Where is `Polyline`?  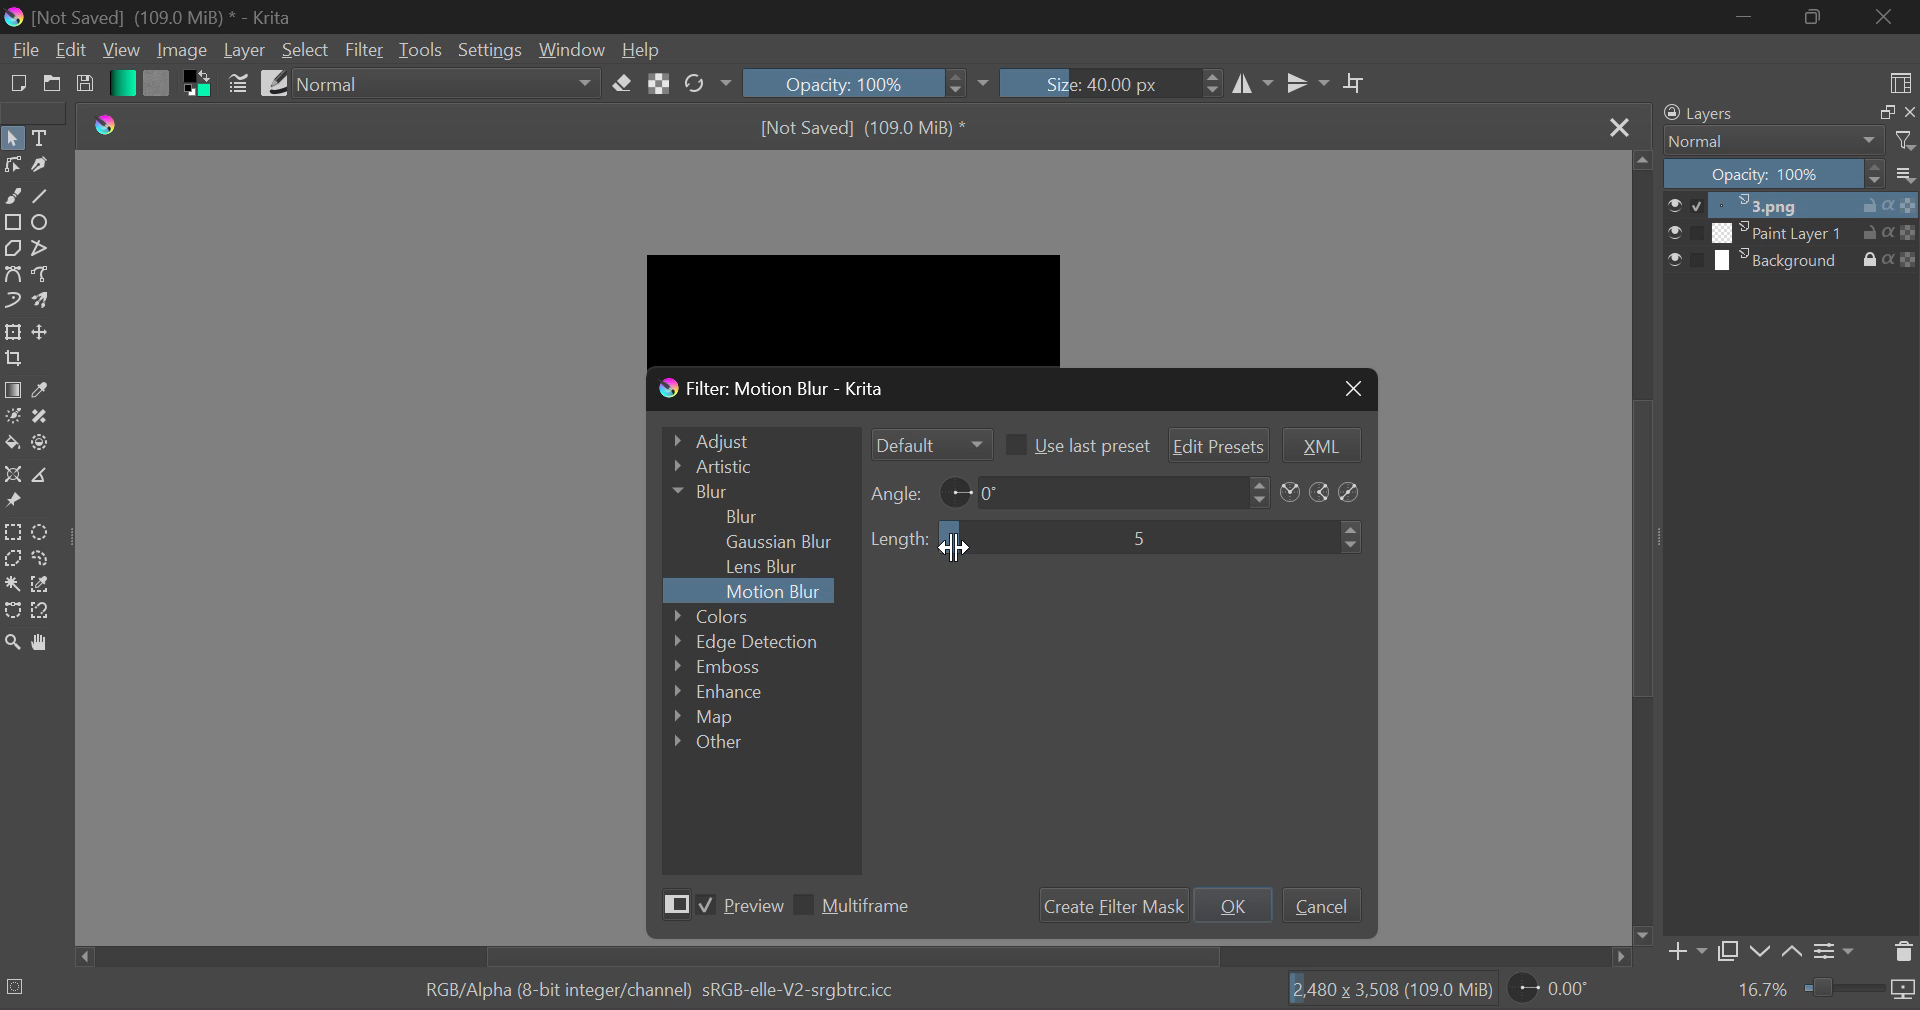 Polyline is located at coordinates (42, 249).